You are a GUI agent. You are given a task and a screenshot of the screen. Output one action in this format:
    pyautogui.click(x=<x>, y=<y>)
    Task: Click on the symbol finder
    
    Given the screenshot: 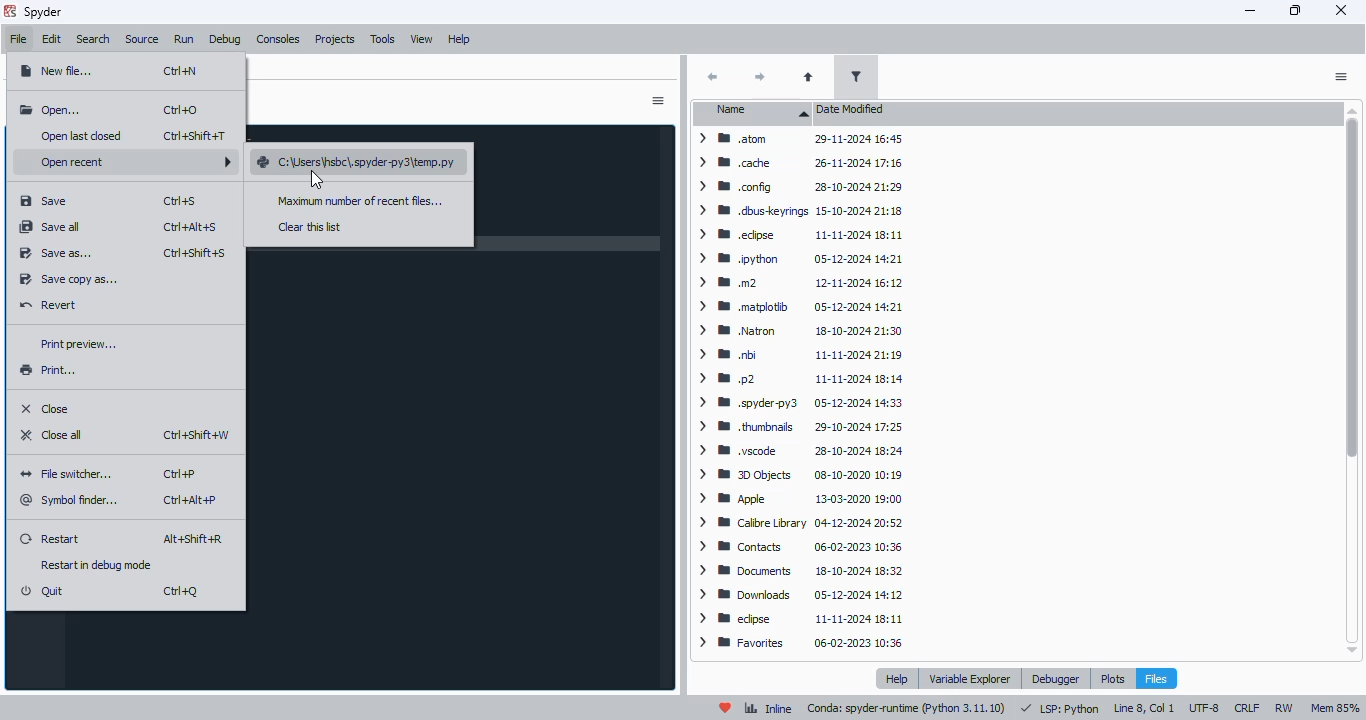 What is the action you would take?
    pyautogui.click(x=72, y=500)
    